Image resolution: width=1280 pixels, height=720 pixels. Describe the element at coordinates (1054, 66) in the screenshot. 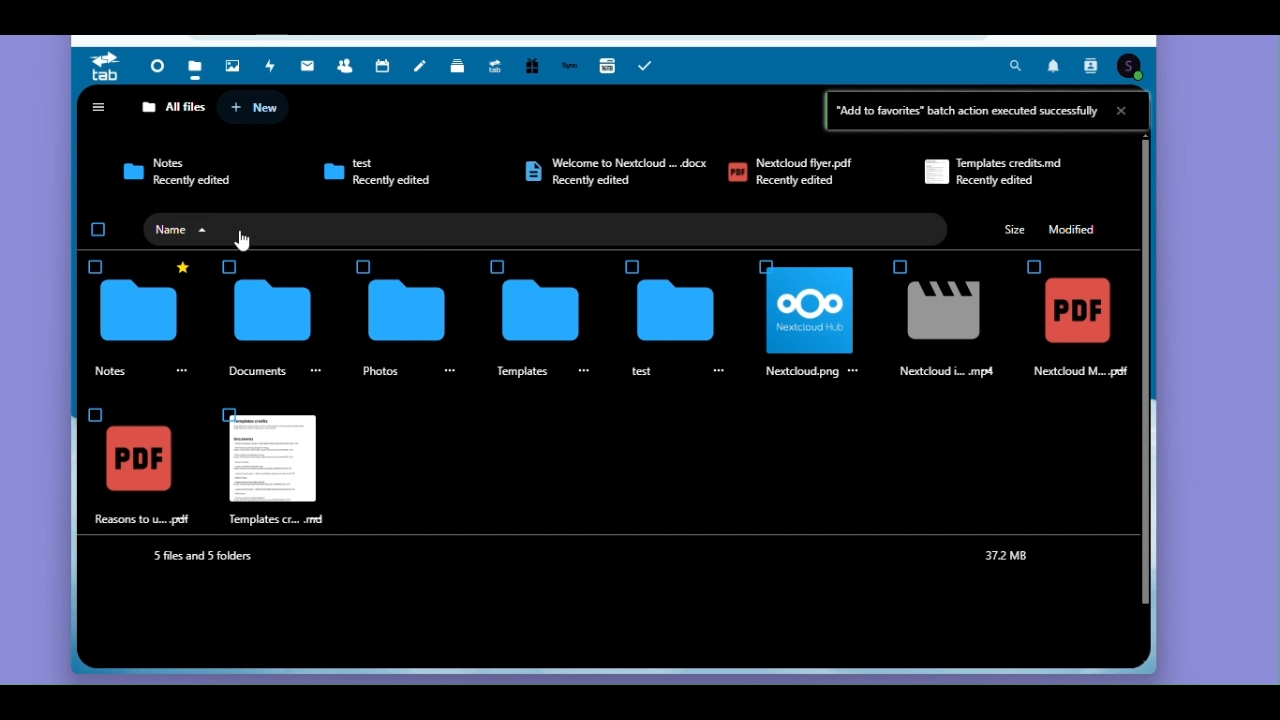

I see `Notification` at that location.